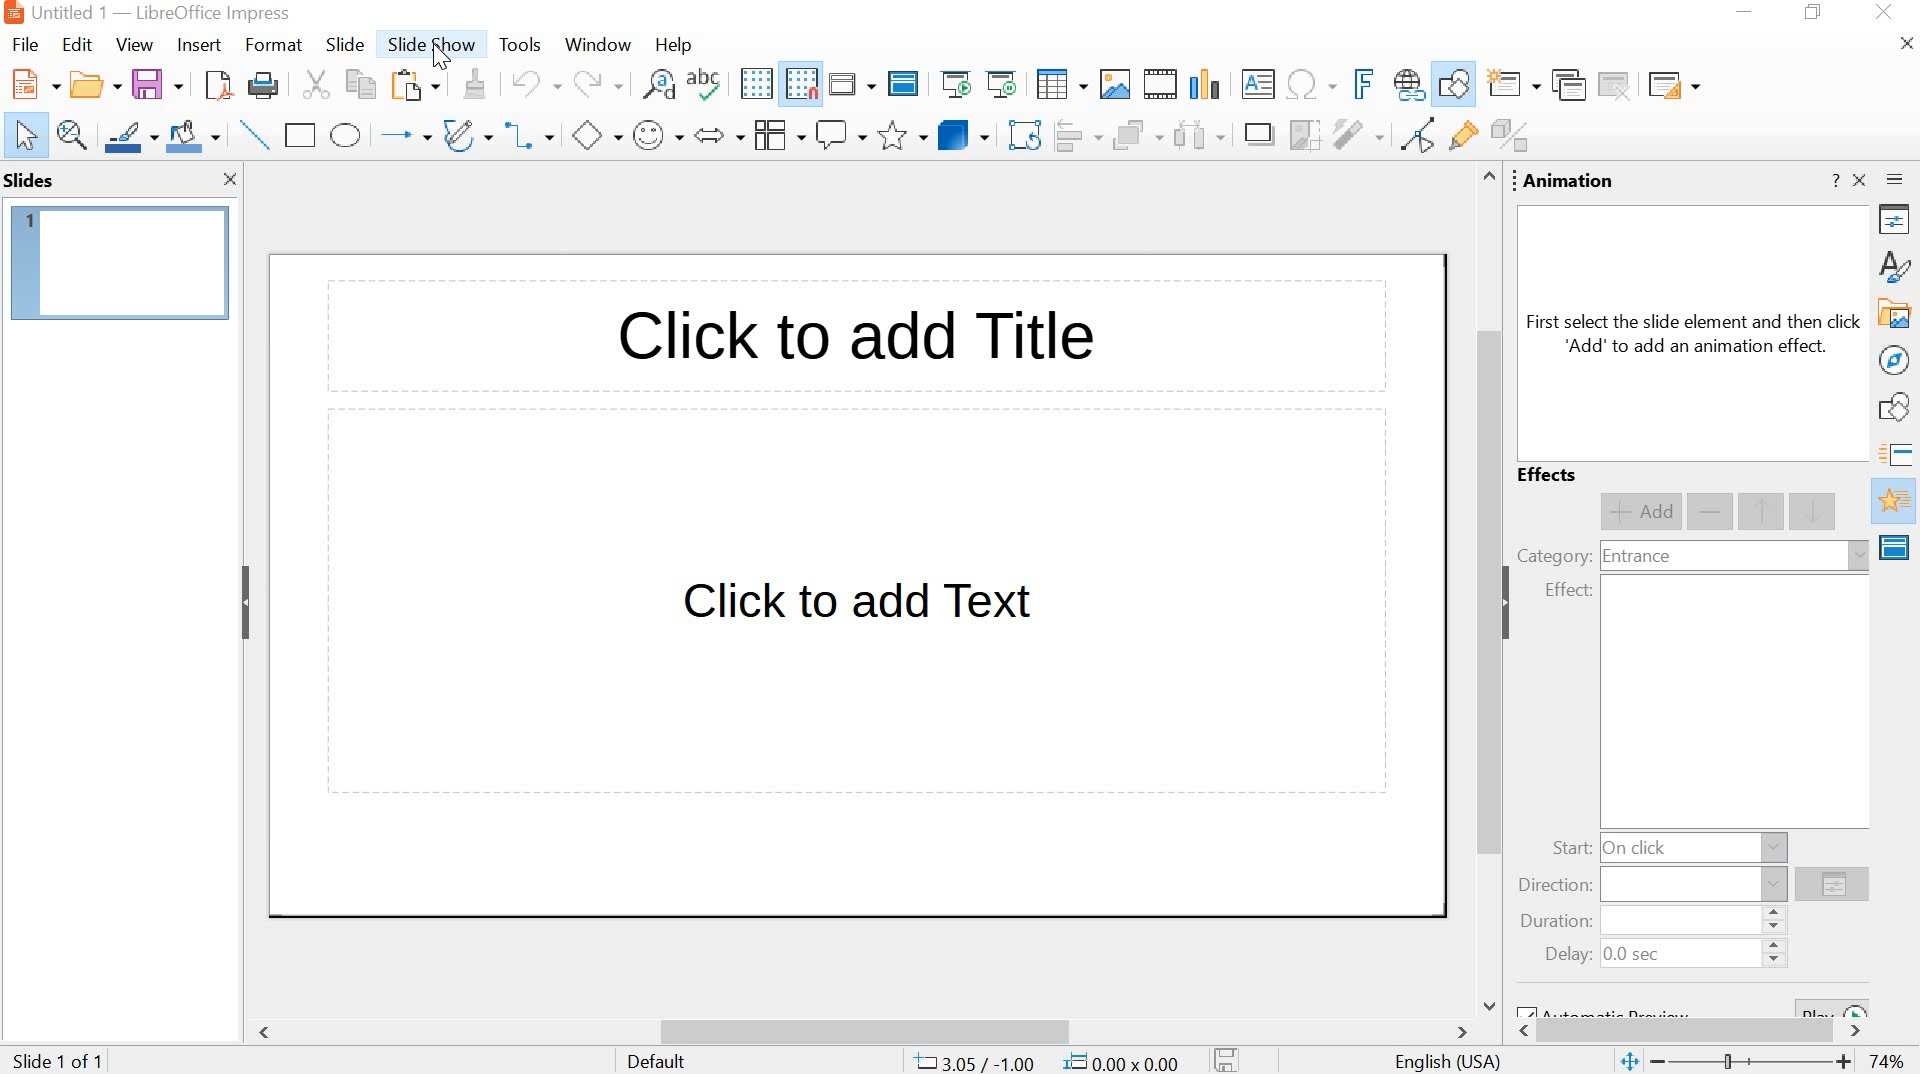  I want to click on insert textbox, so click(1259, 84).